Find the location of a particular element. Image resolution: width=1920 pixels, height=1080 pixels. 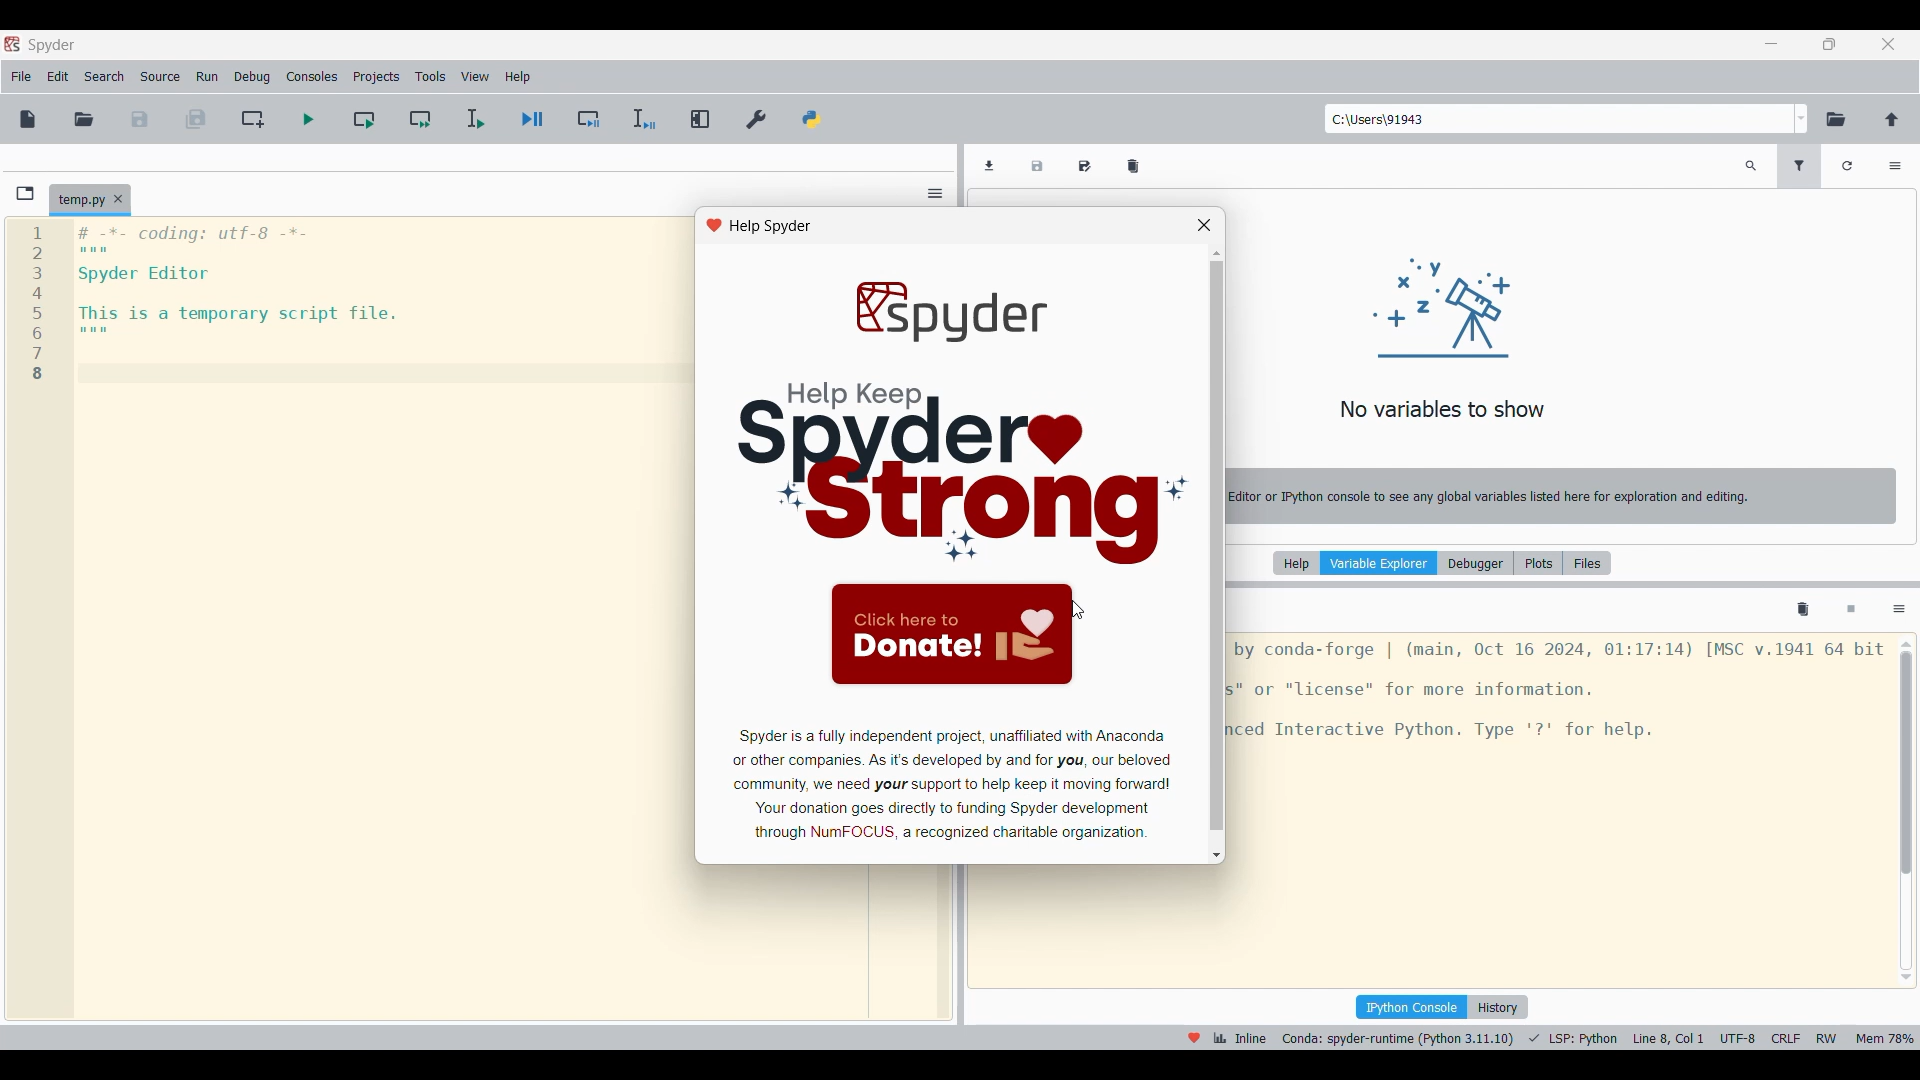

Options is located at coordinates (935, 193).